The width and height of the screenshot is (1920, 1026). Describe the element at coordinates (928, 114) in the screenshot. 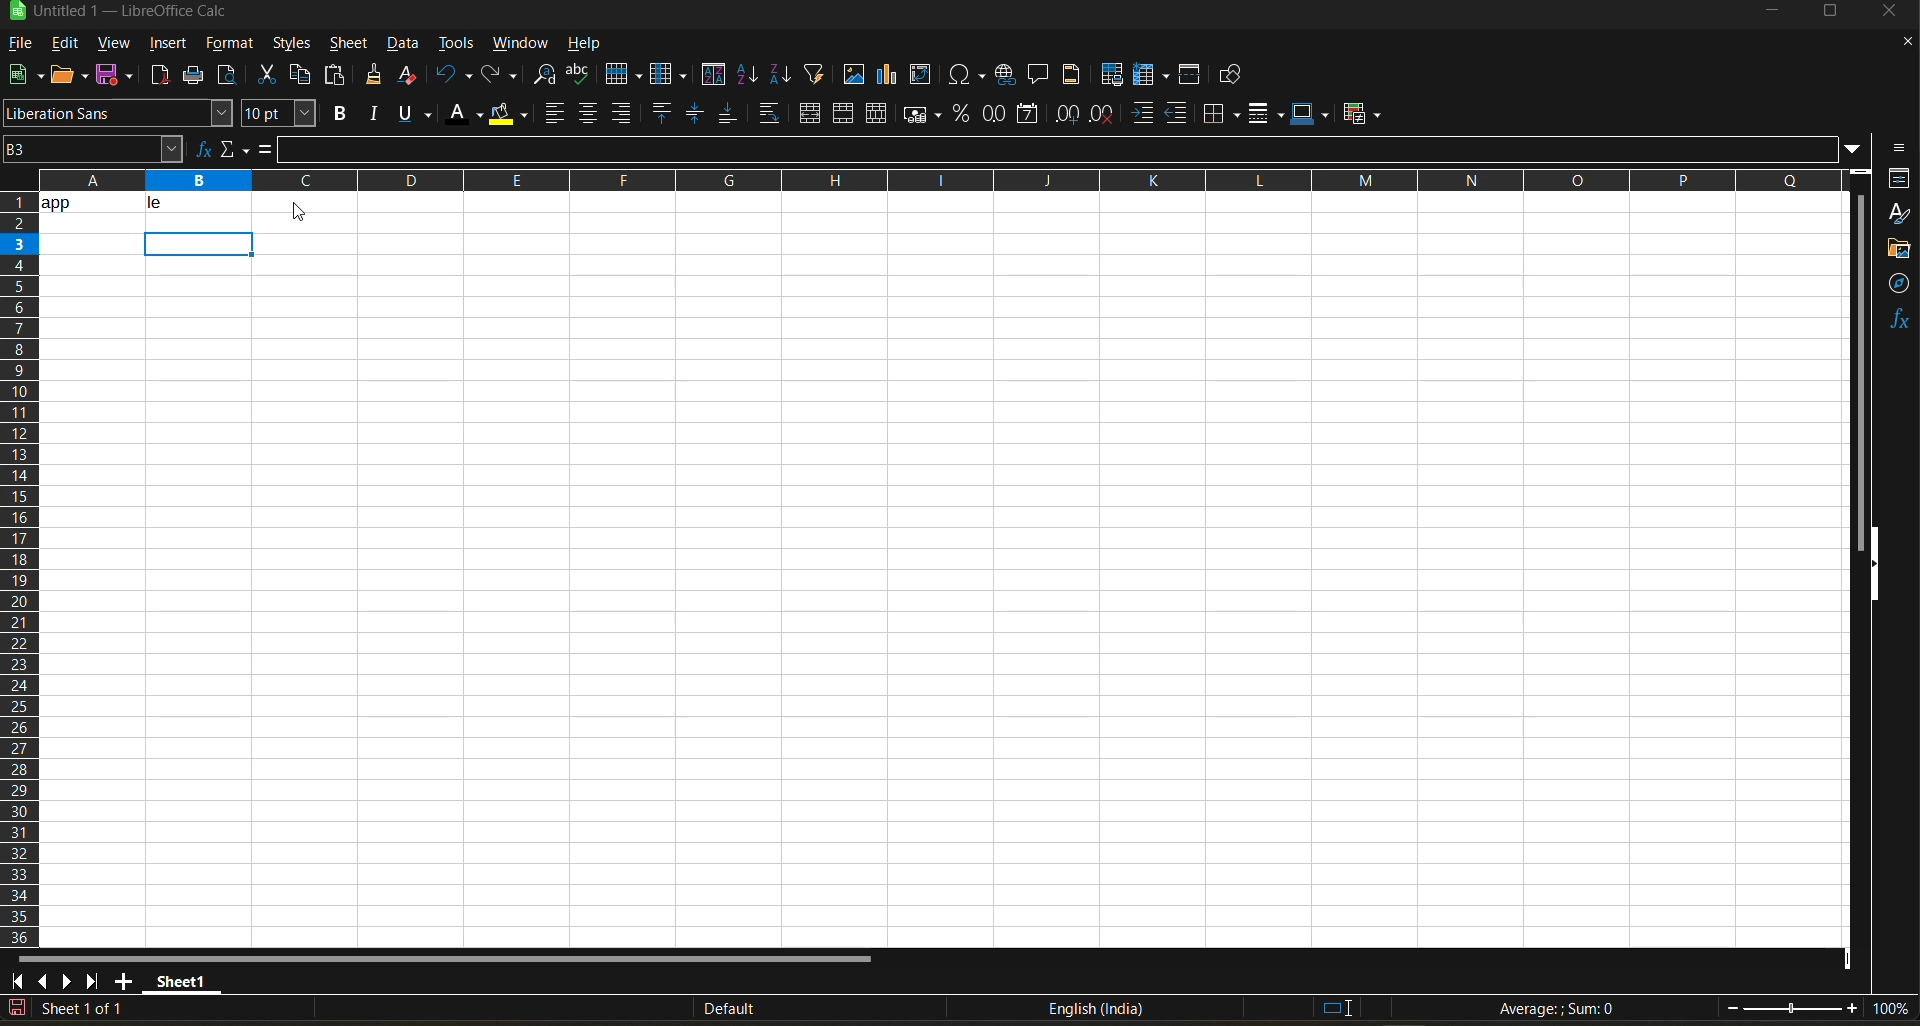

I see `format as currency` at that location.